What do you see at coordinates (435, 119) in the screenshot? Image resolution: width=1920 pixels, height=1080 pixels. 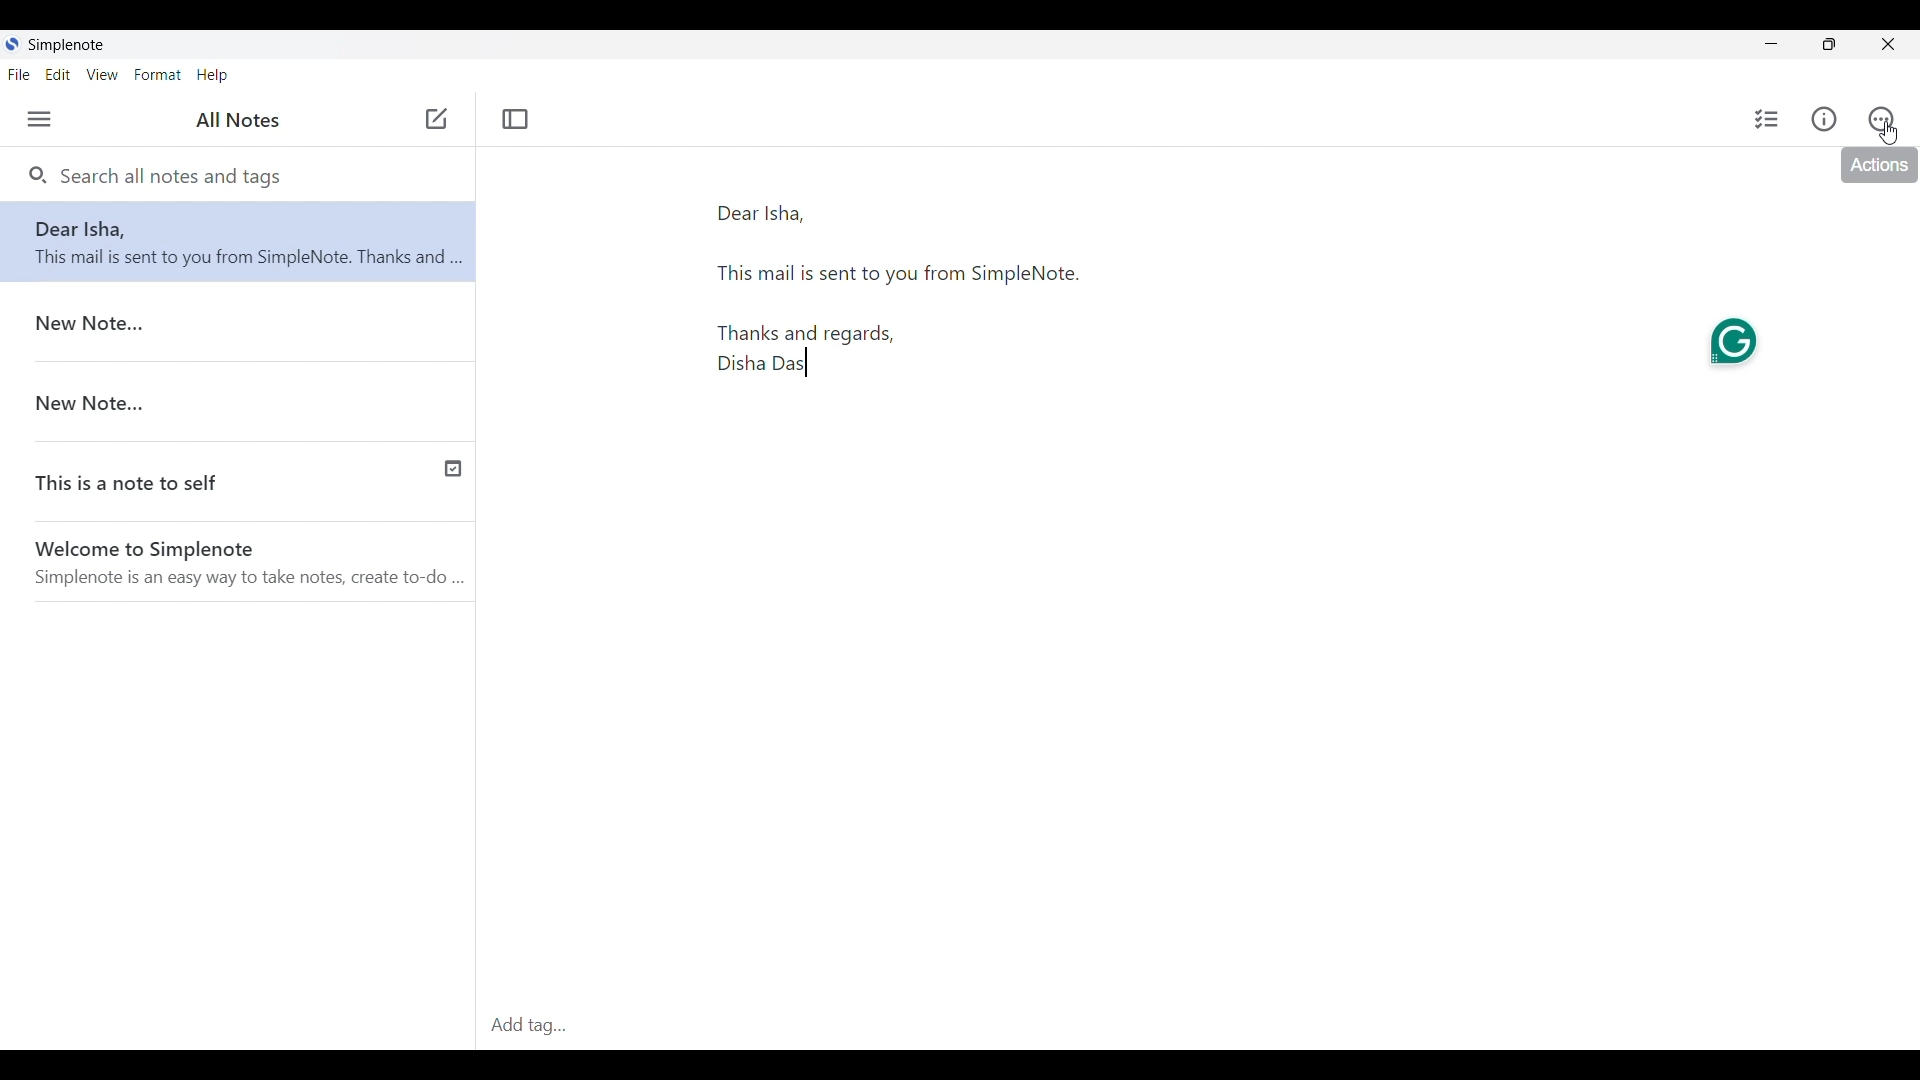 I see `Click to add new note` at bounding box center [435, 119].